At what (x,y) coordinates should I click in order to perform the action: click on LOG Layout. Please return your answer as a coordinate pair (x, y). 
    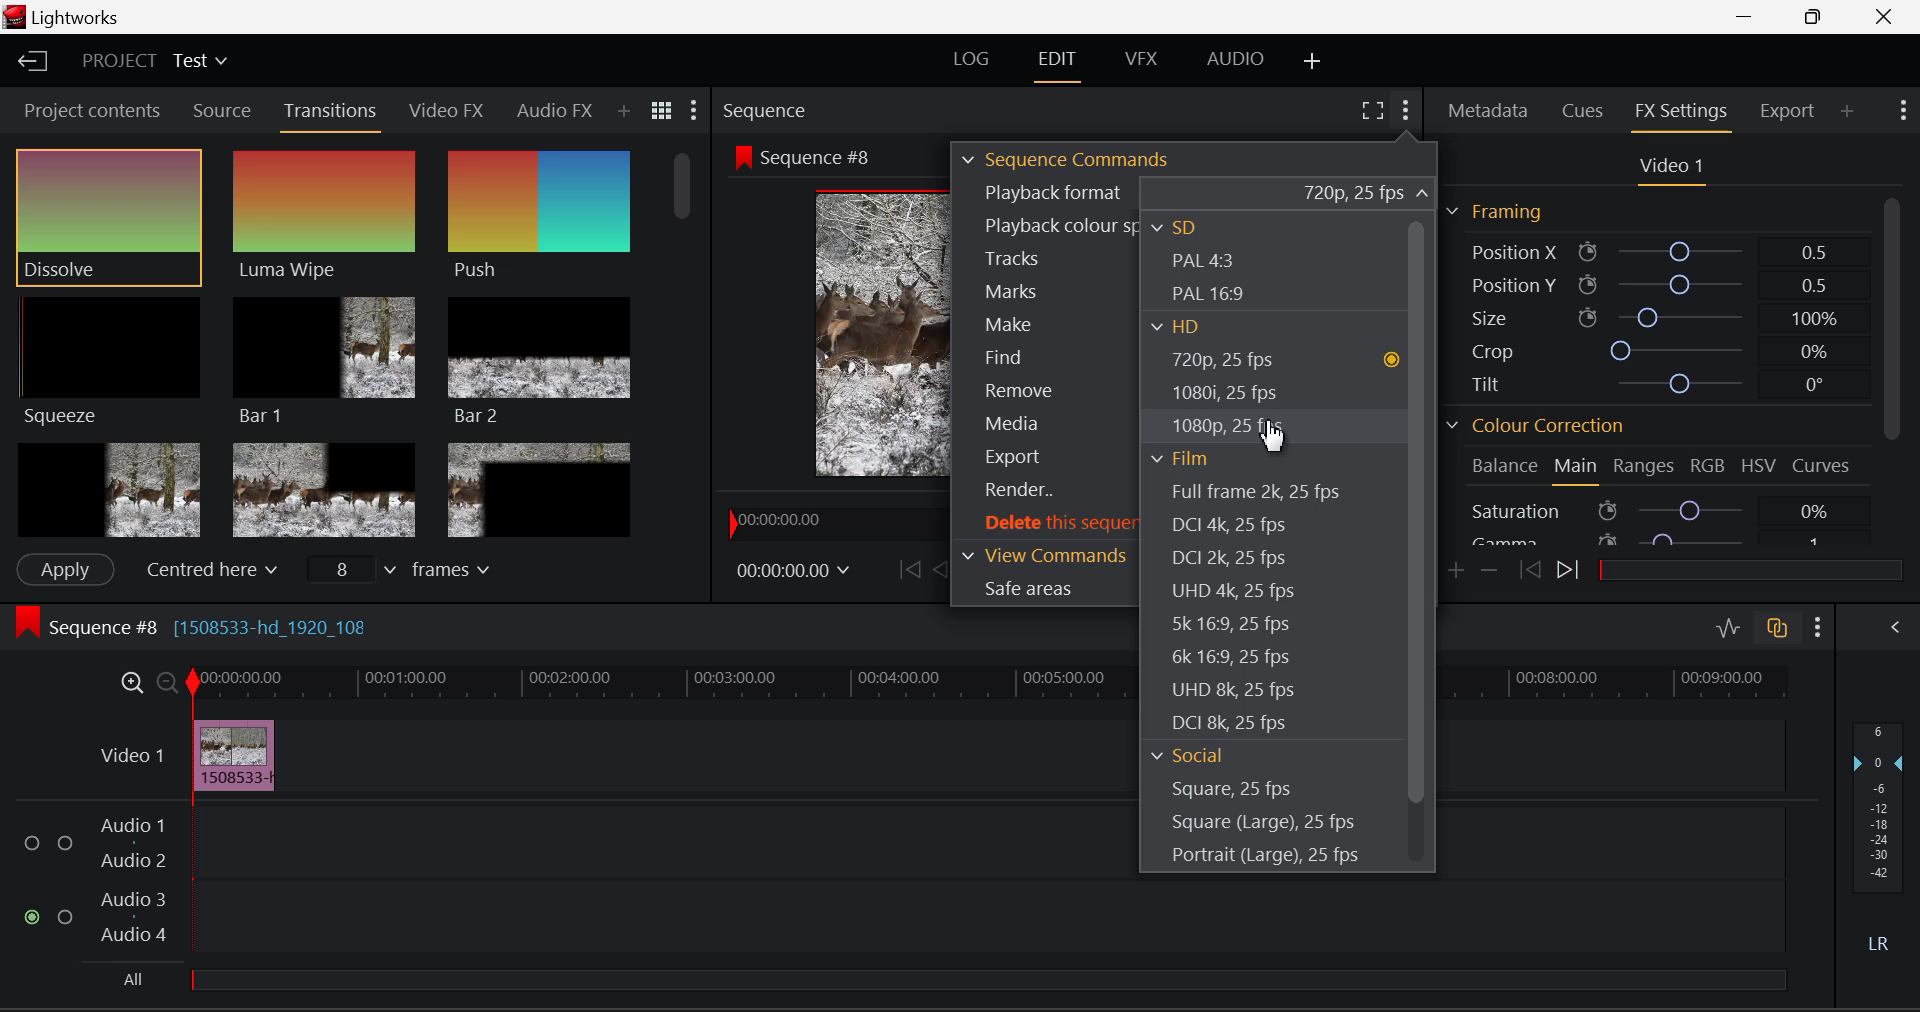
    Looking at the image, I should click on (976, 59).